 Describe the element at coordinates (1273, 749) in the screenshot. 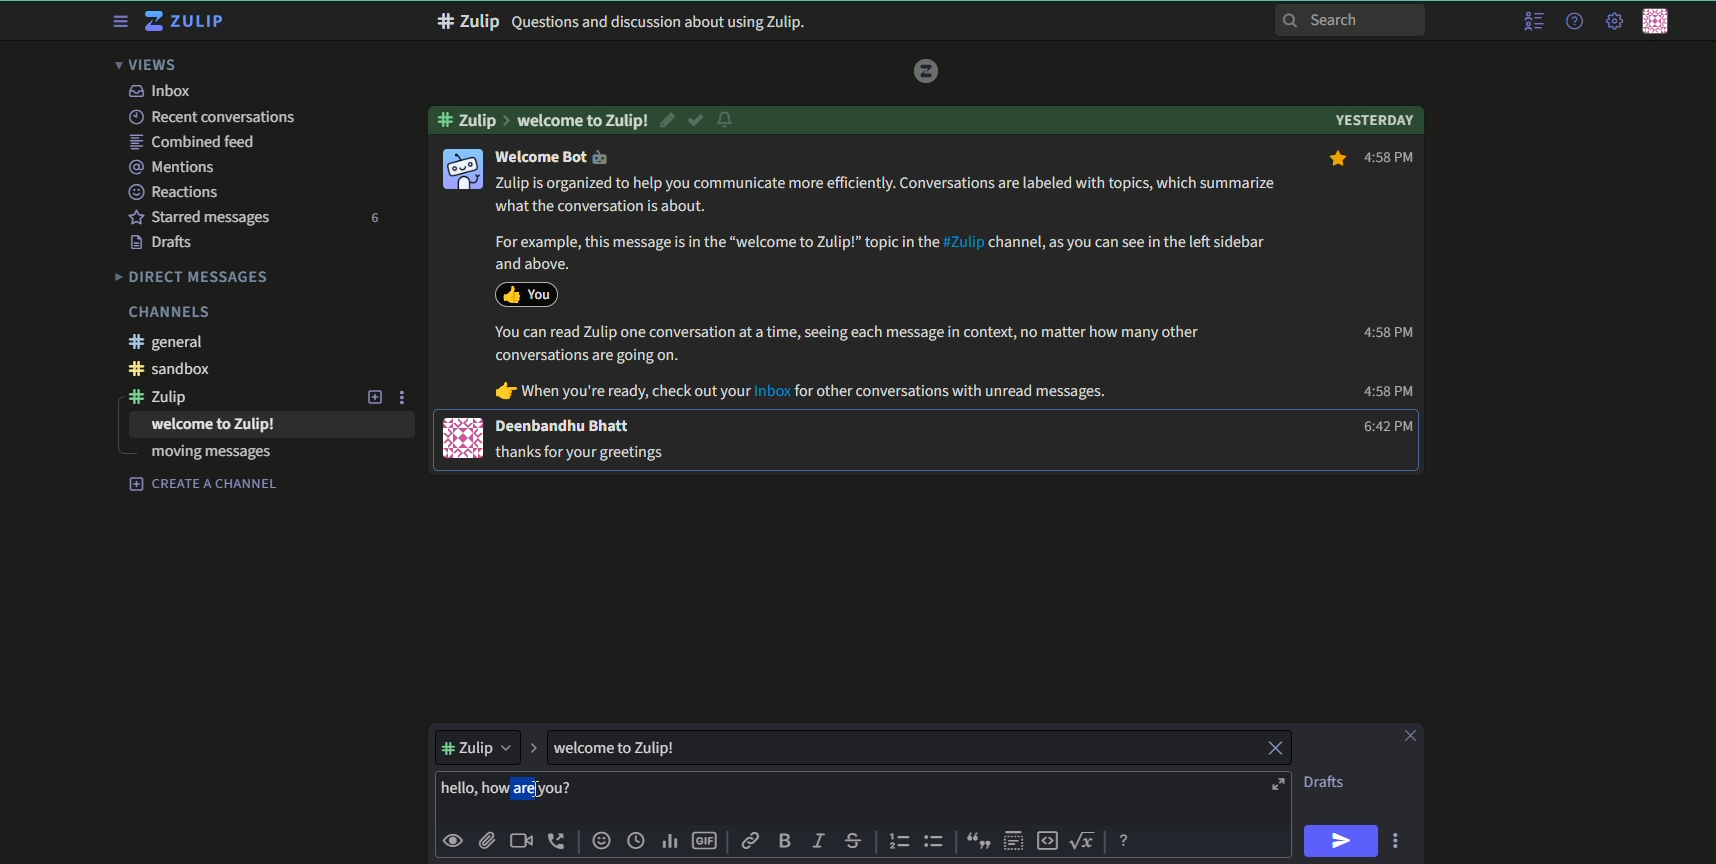

I see `close` at that location.